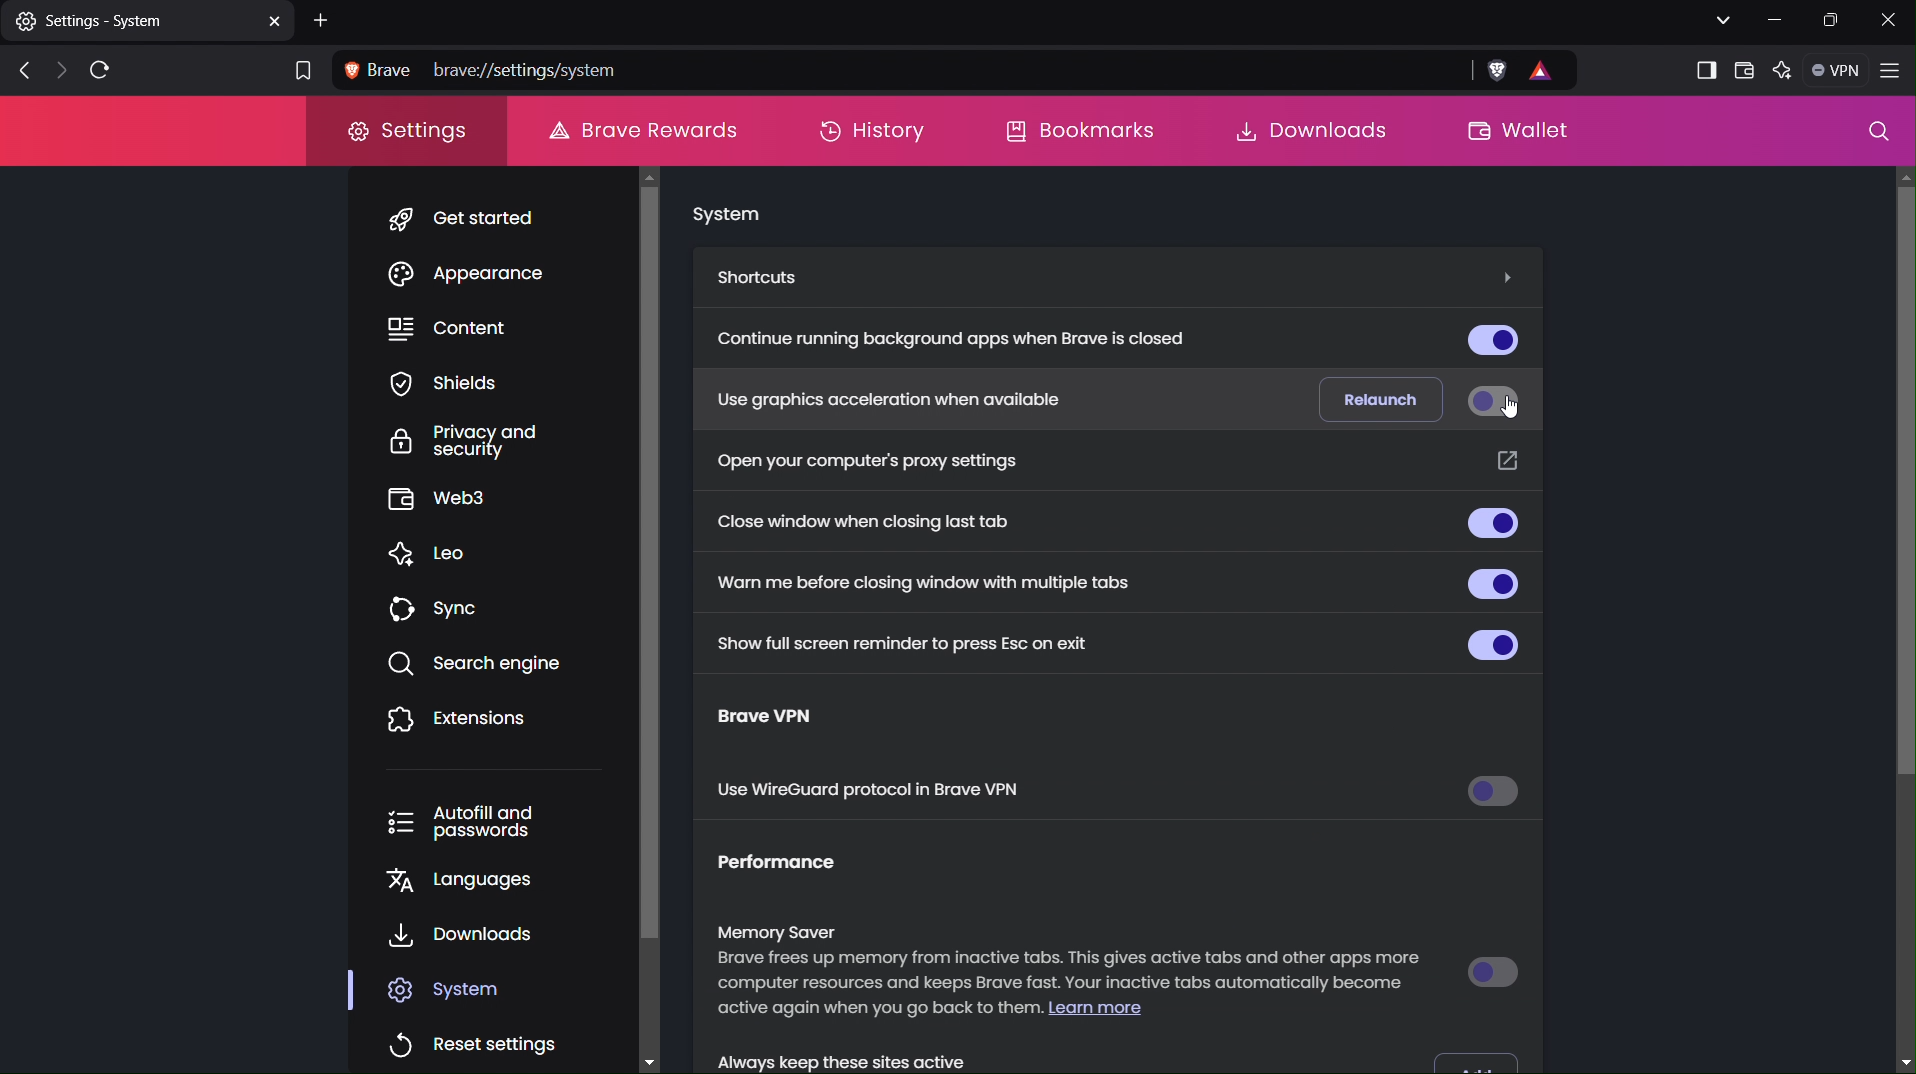 This screenshot has width=1916, height=1074. I want to click on Web3, so click(470, 502).